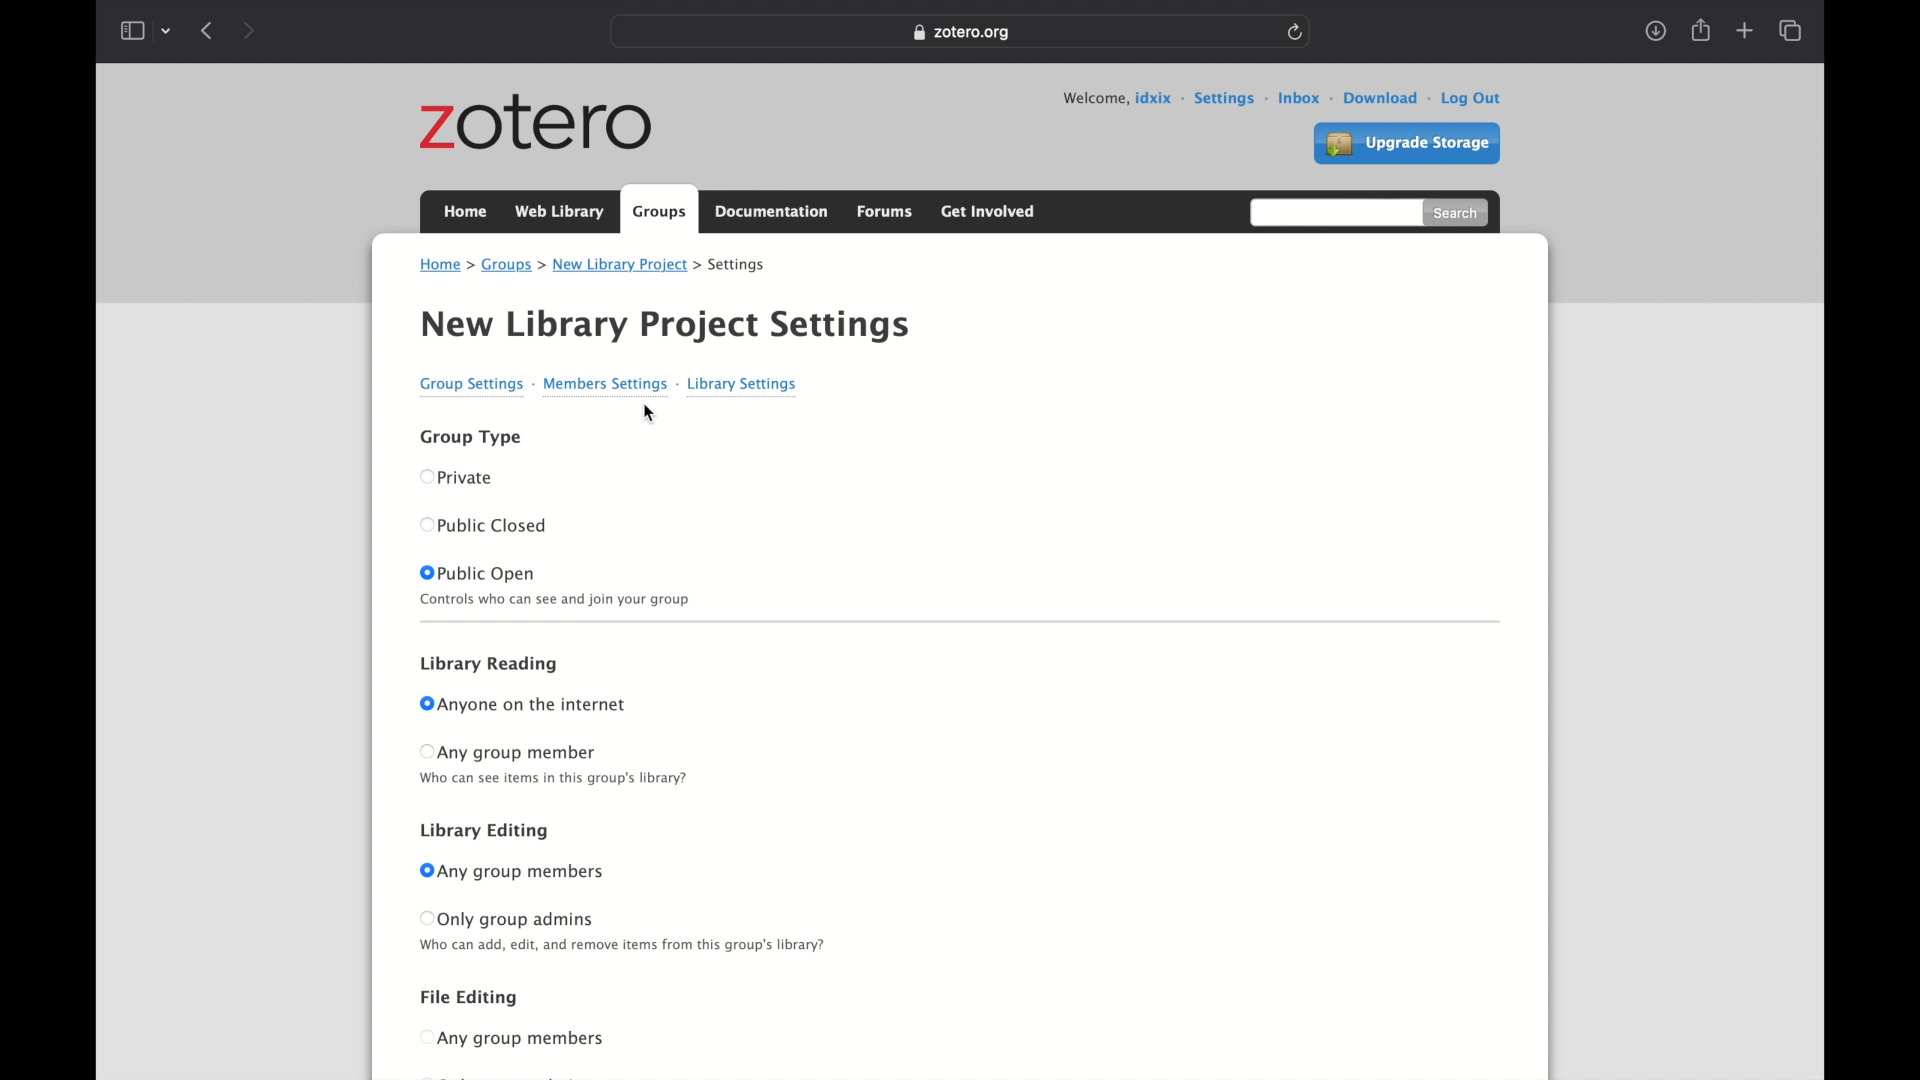 Image resolution: width=1920 pixels, height=1080 pixels. Describe the element at coordinates (424, 573) in the screenshot. I see `button` at that location.